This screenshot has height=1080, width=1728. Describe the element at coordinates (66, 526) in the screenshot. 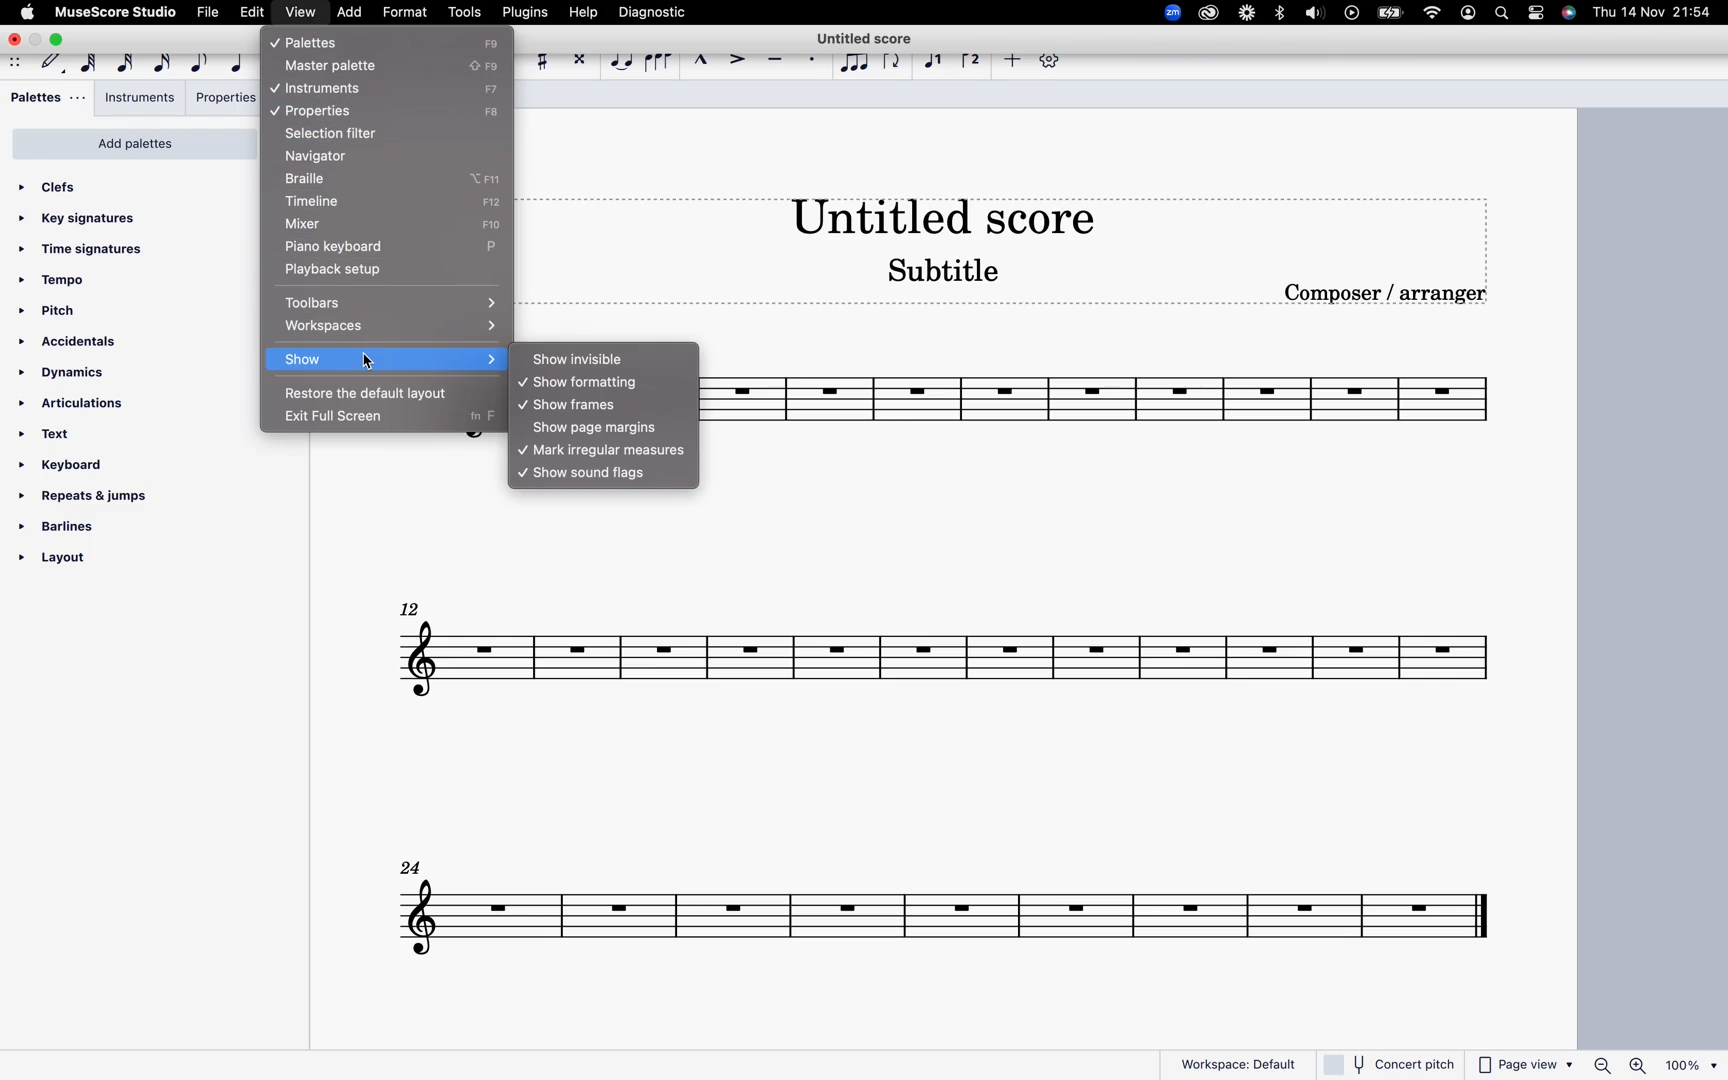

I see `barlines` at that location.